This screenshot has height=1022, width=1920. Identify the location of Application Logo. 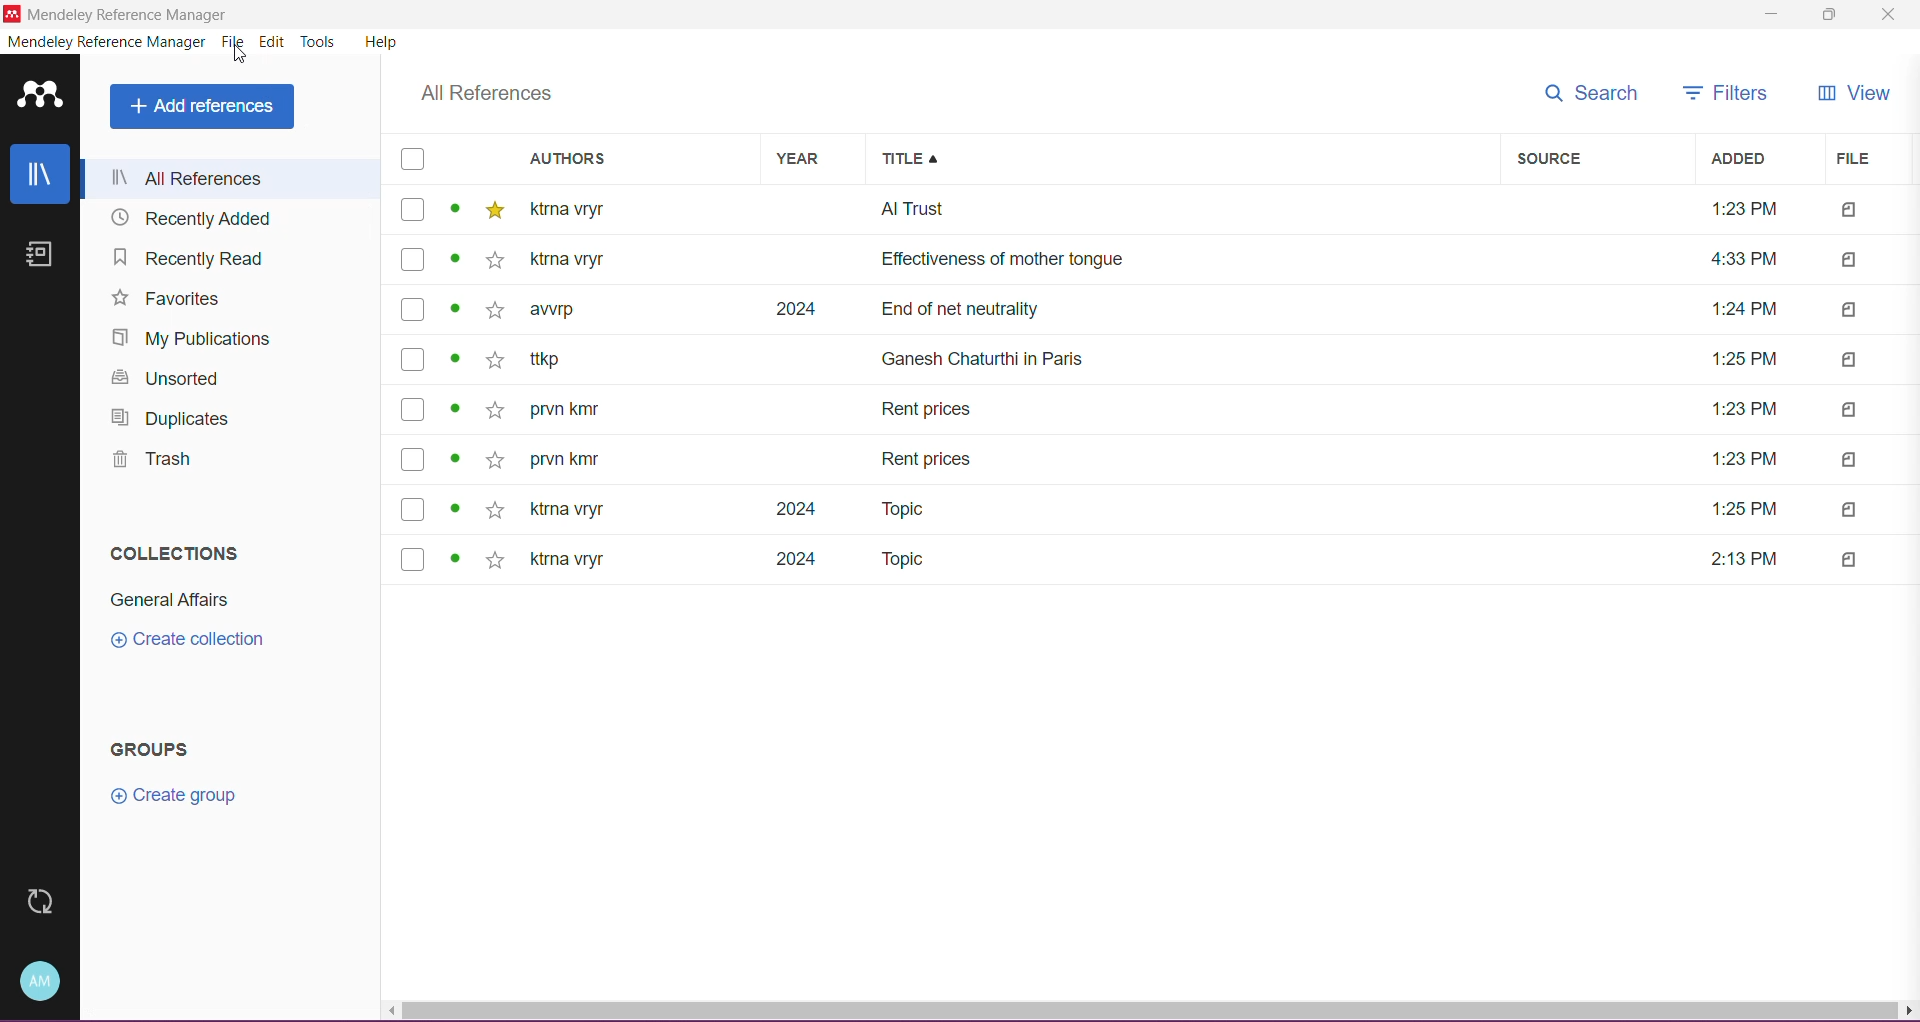
(46, 96).